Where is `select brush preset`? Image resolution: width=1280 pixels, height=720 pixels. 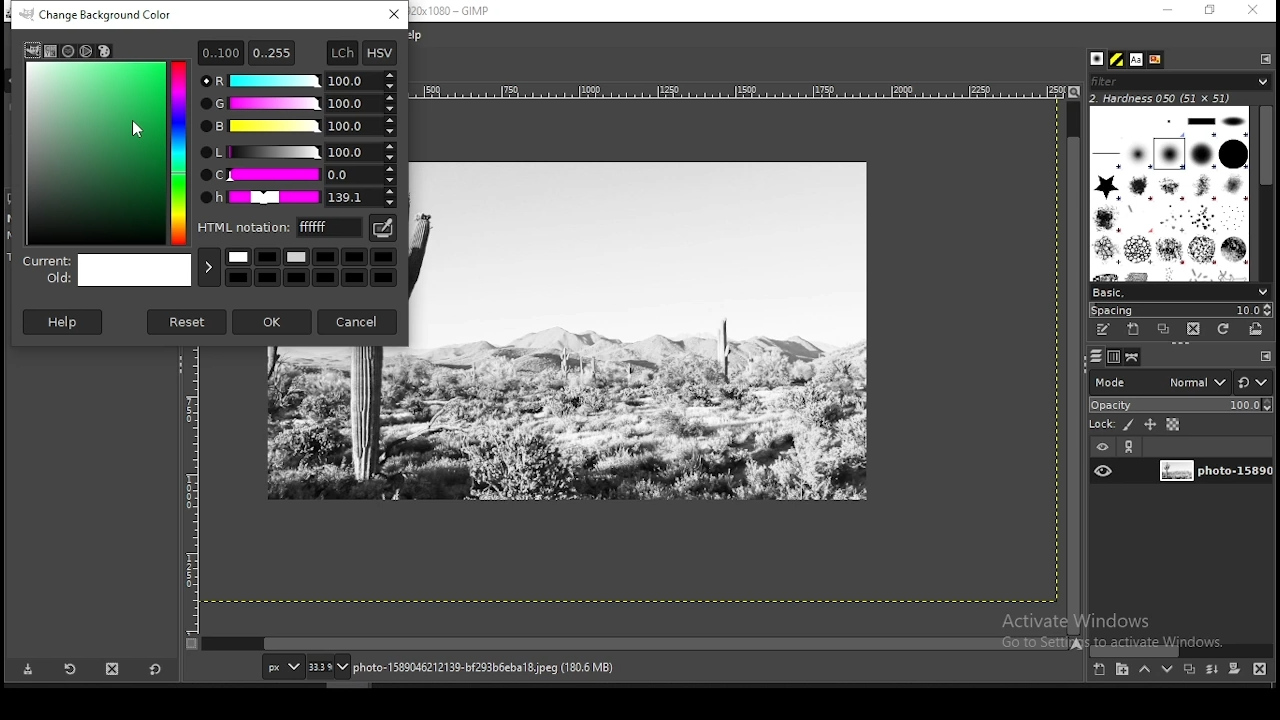
select brush preset is located at coordinates (1178, 291).